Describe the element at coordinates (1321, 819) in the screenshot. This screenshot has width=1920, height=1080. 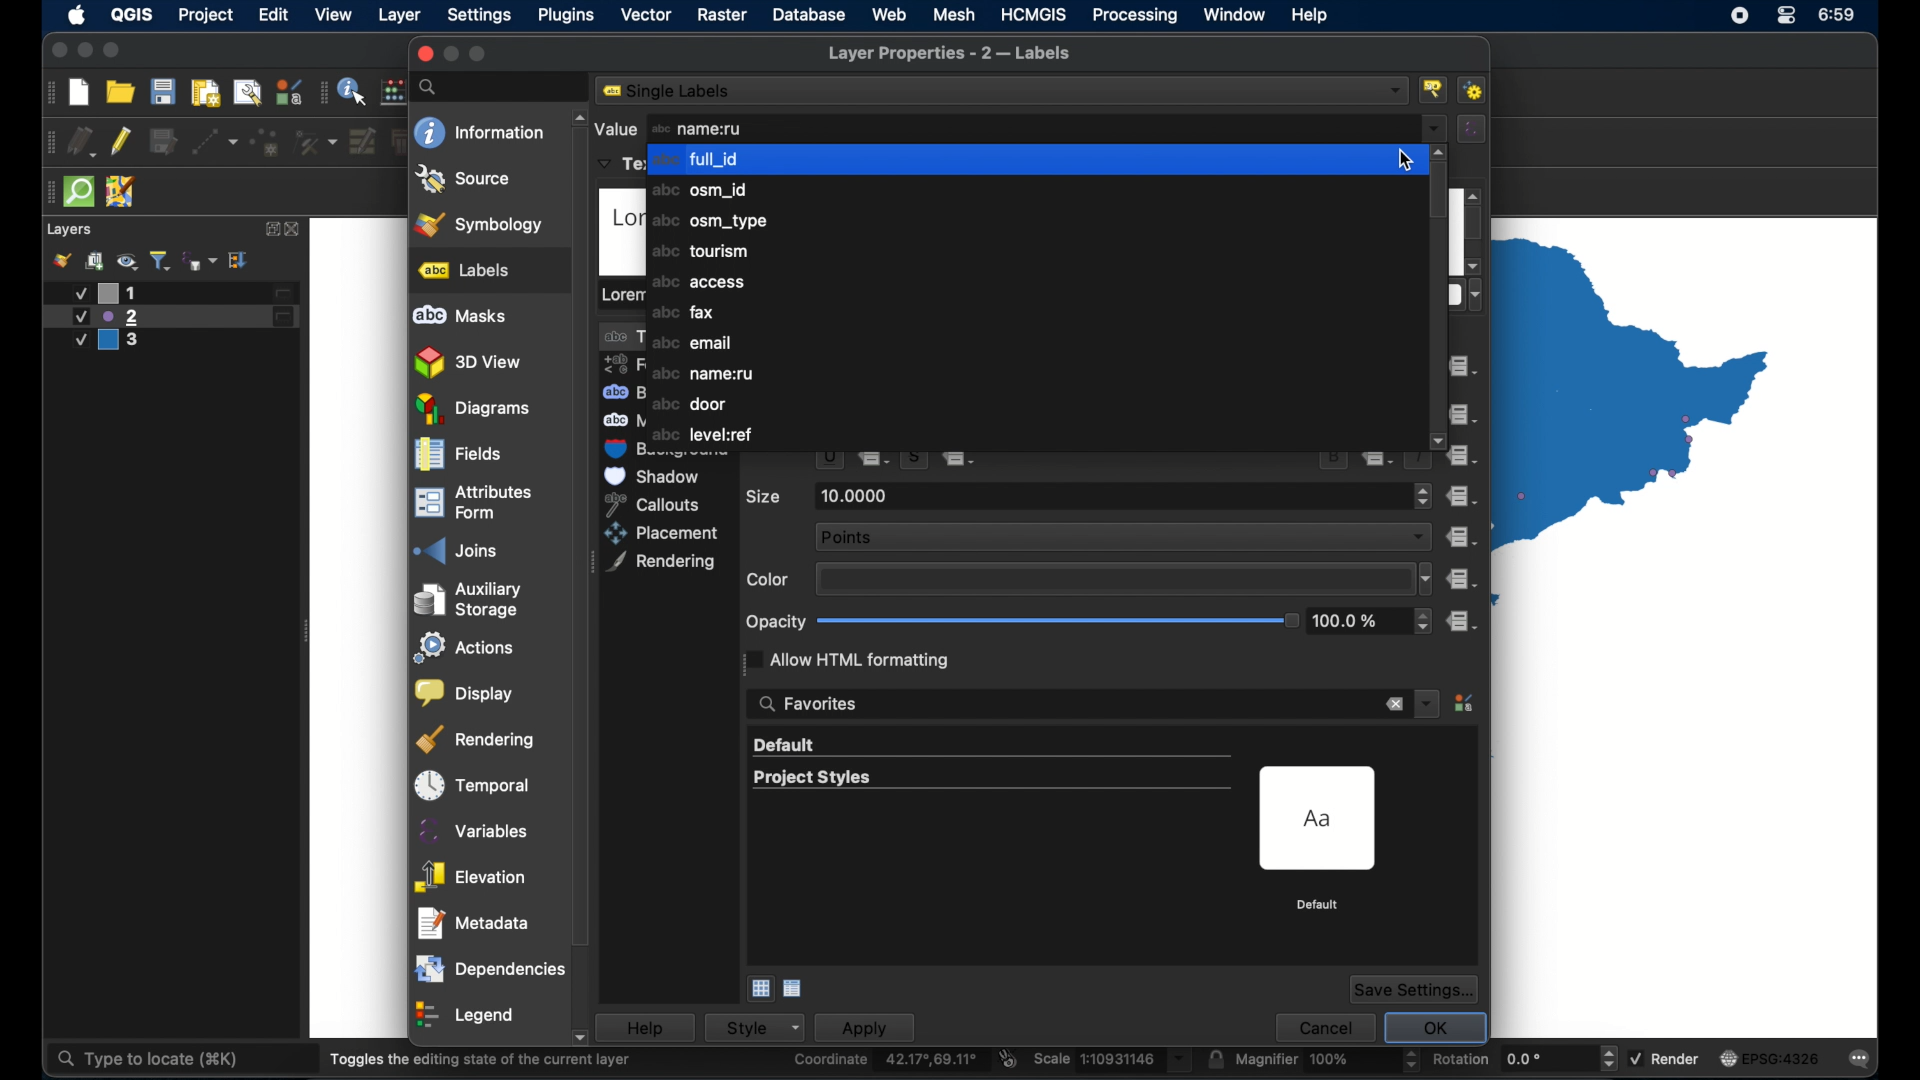
I see `preview` at that location.